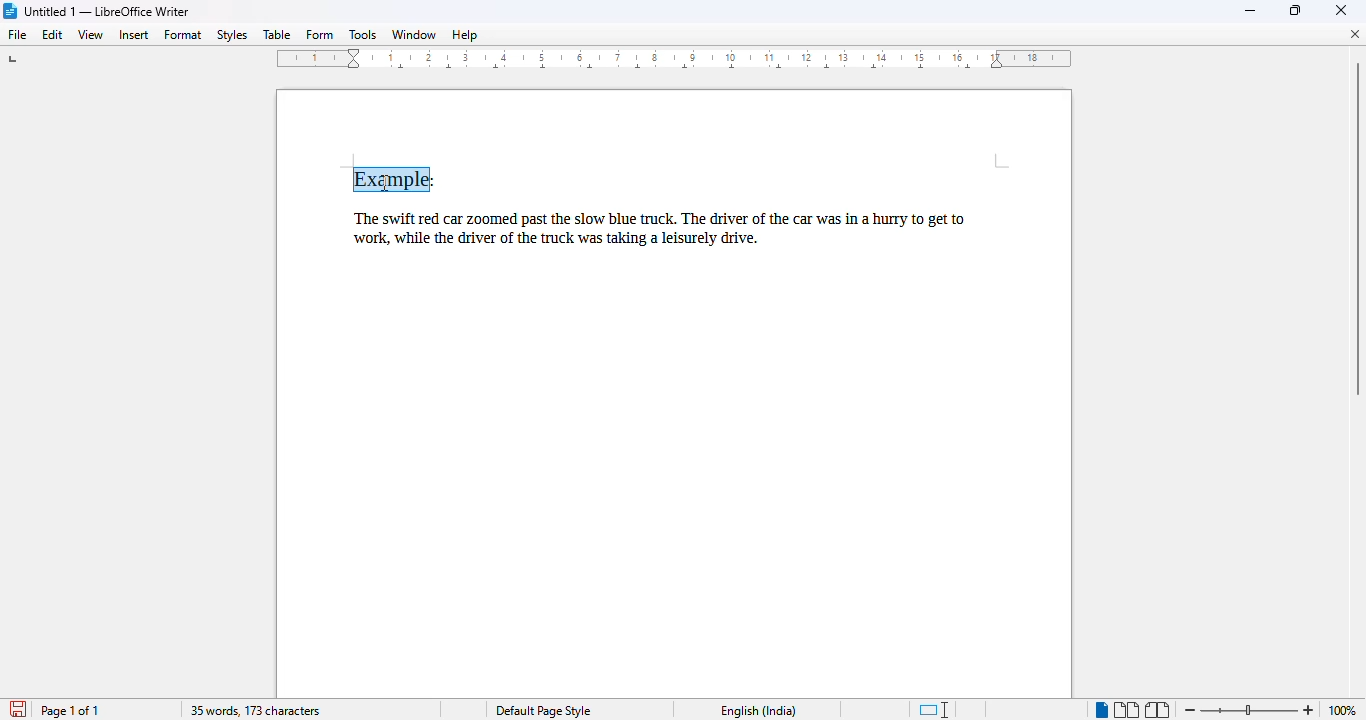 The height and width of the screenshot is (720, 1366). Describe the element at coordinates (933, 710) in the screenshot. I see `standard selection` at that location.